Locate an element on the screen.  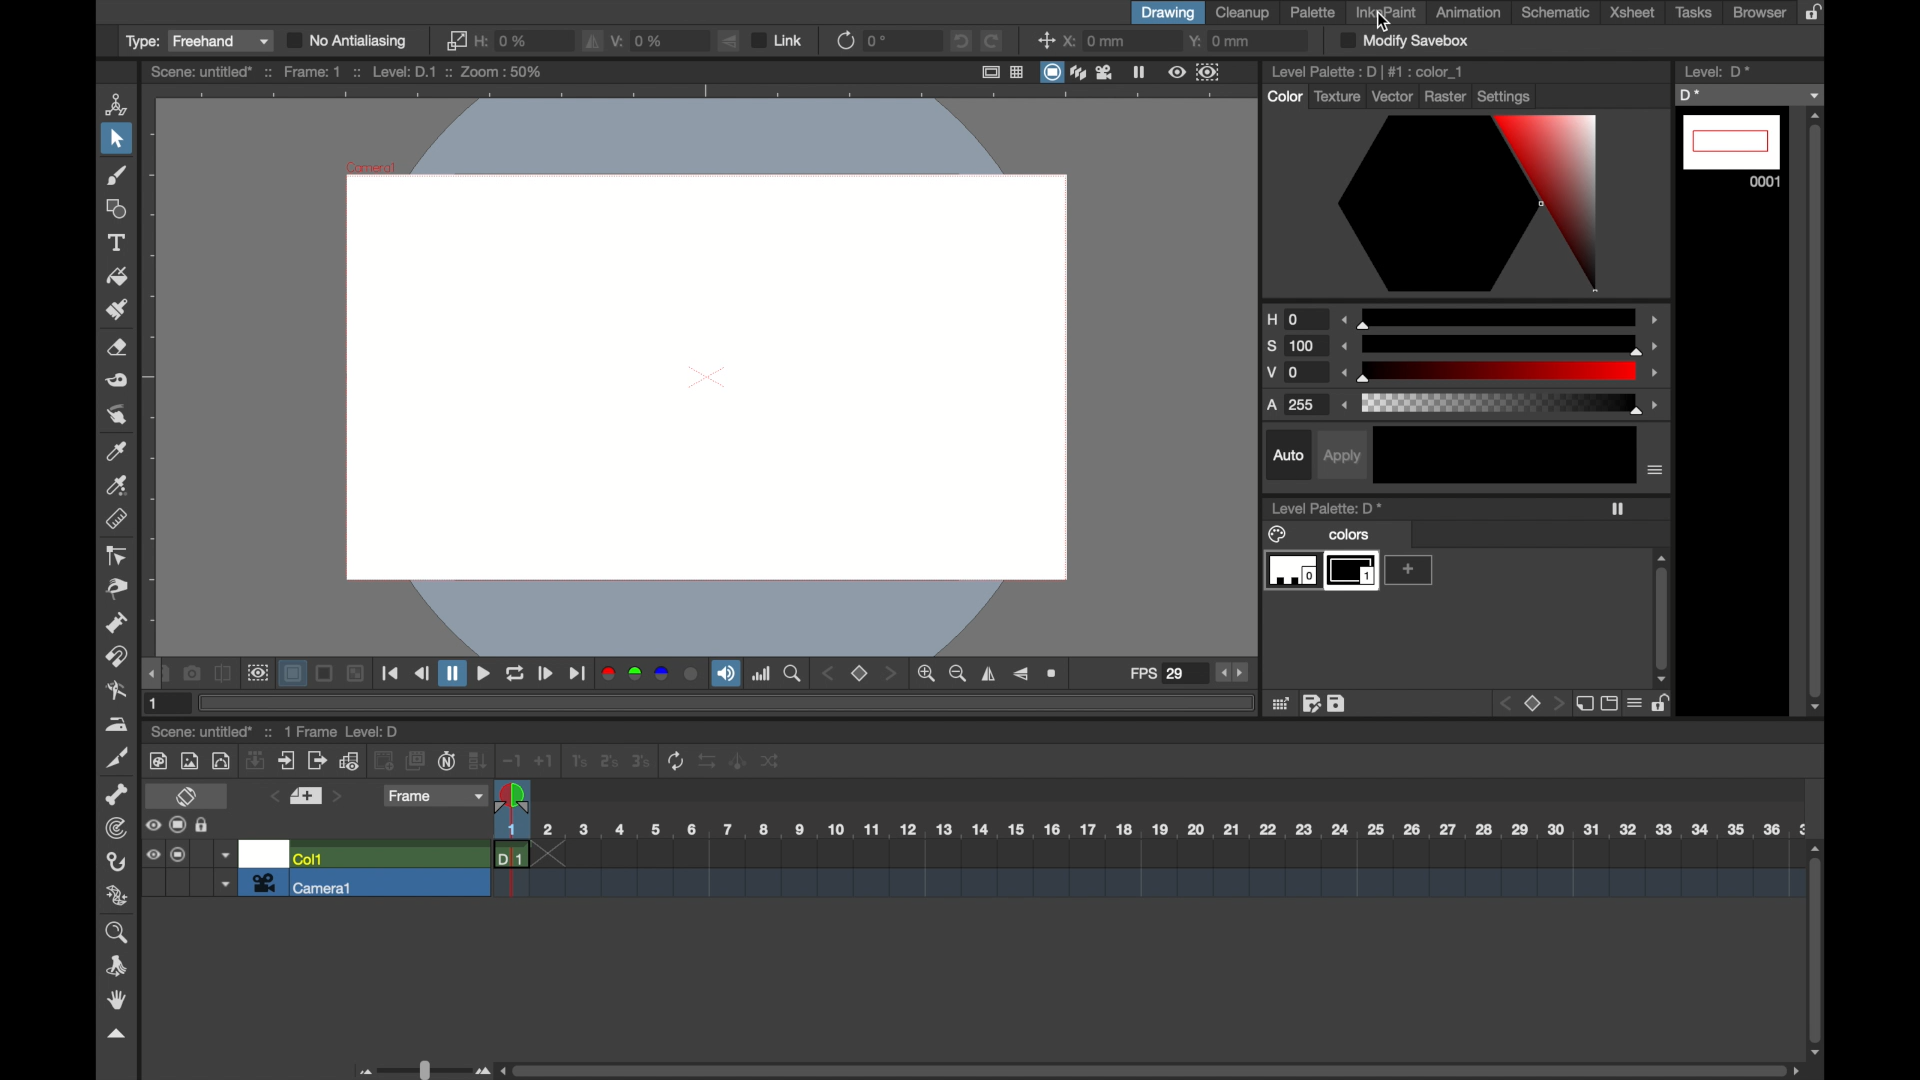
black is located at coordinates (1504, 454).